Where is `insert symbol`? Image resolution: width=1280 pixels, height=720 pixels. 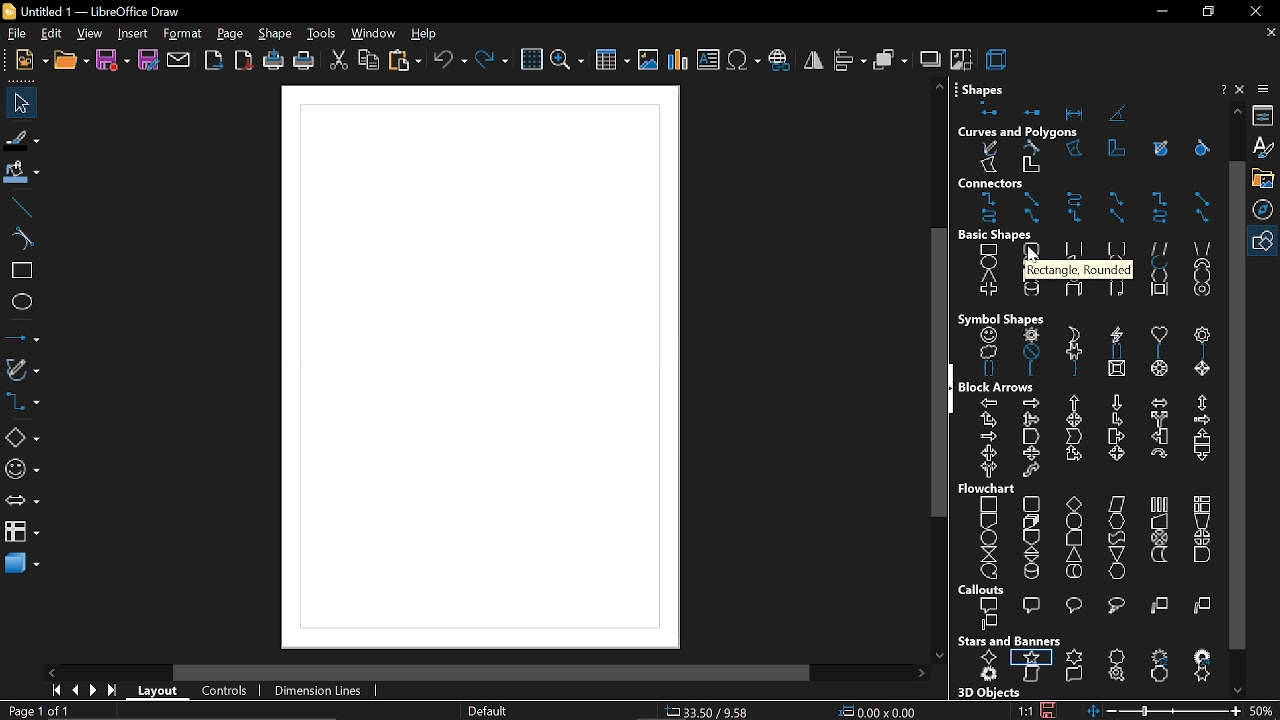
insert symbol is located at coordinates (742, 60).